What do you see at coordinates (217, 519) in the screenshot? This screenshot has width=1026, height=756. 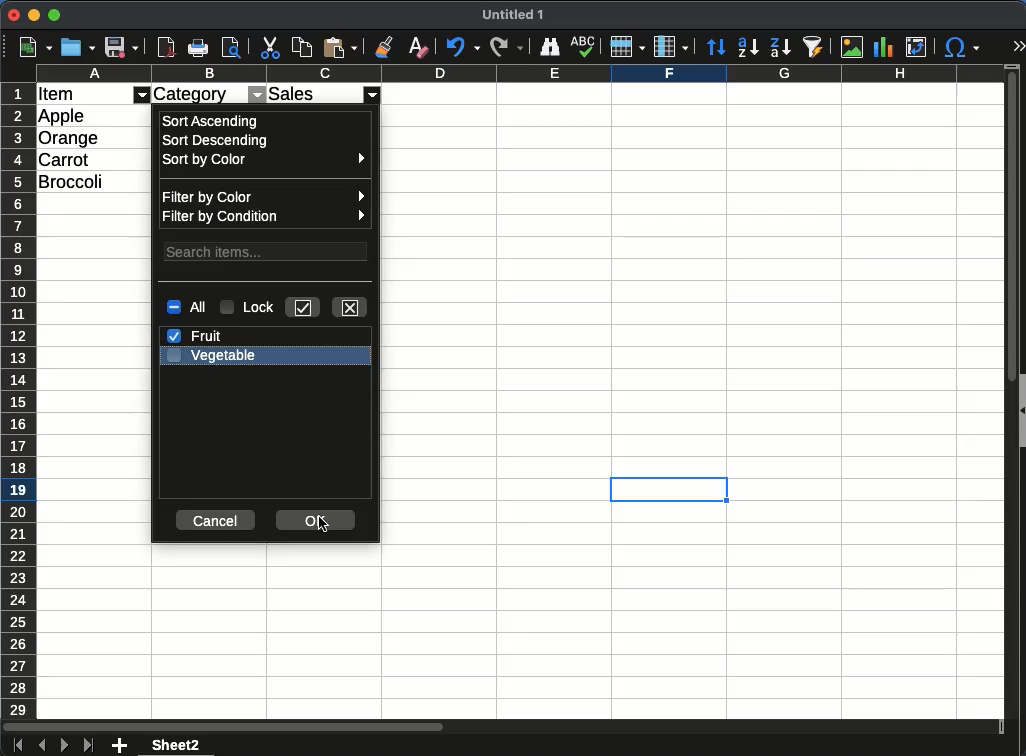 I see `cancel` at bounding box center [217, 519].